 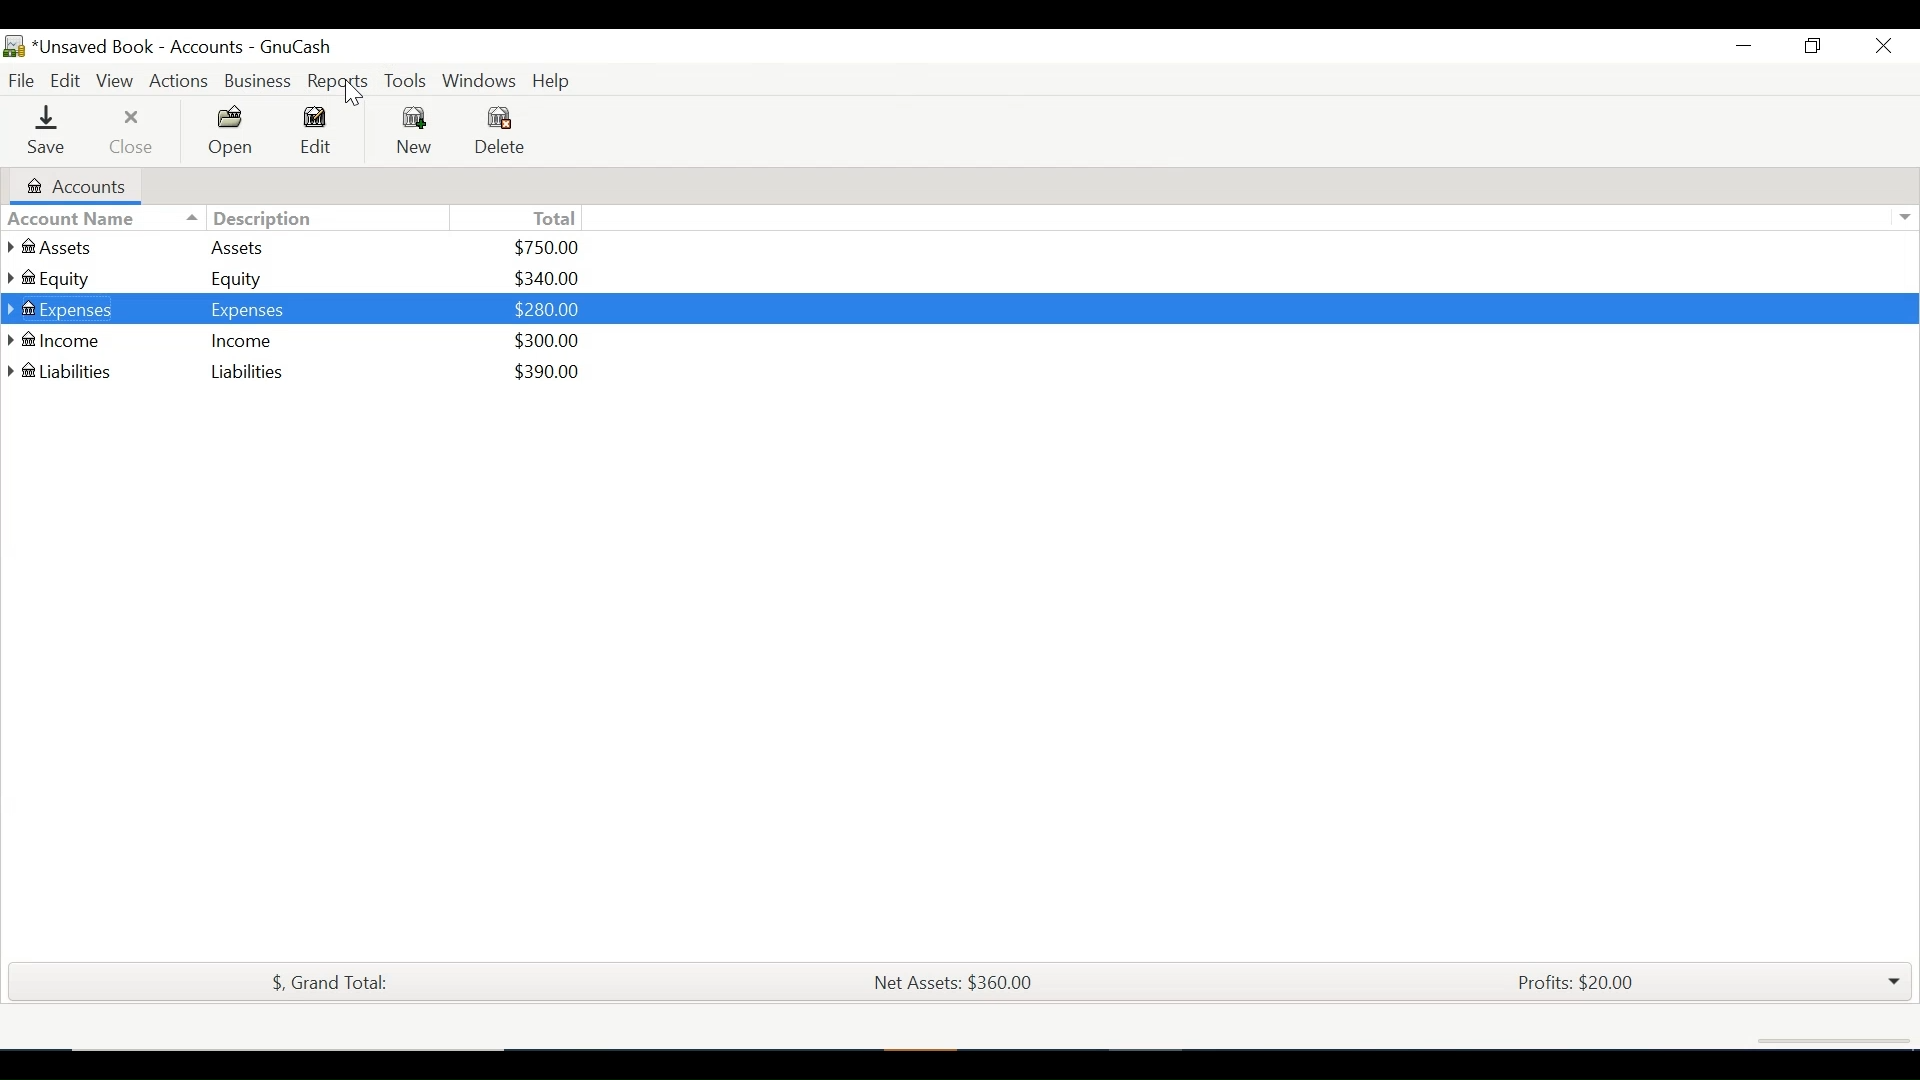 I want to click on Accounts Name, so click(x=170, y=45).